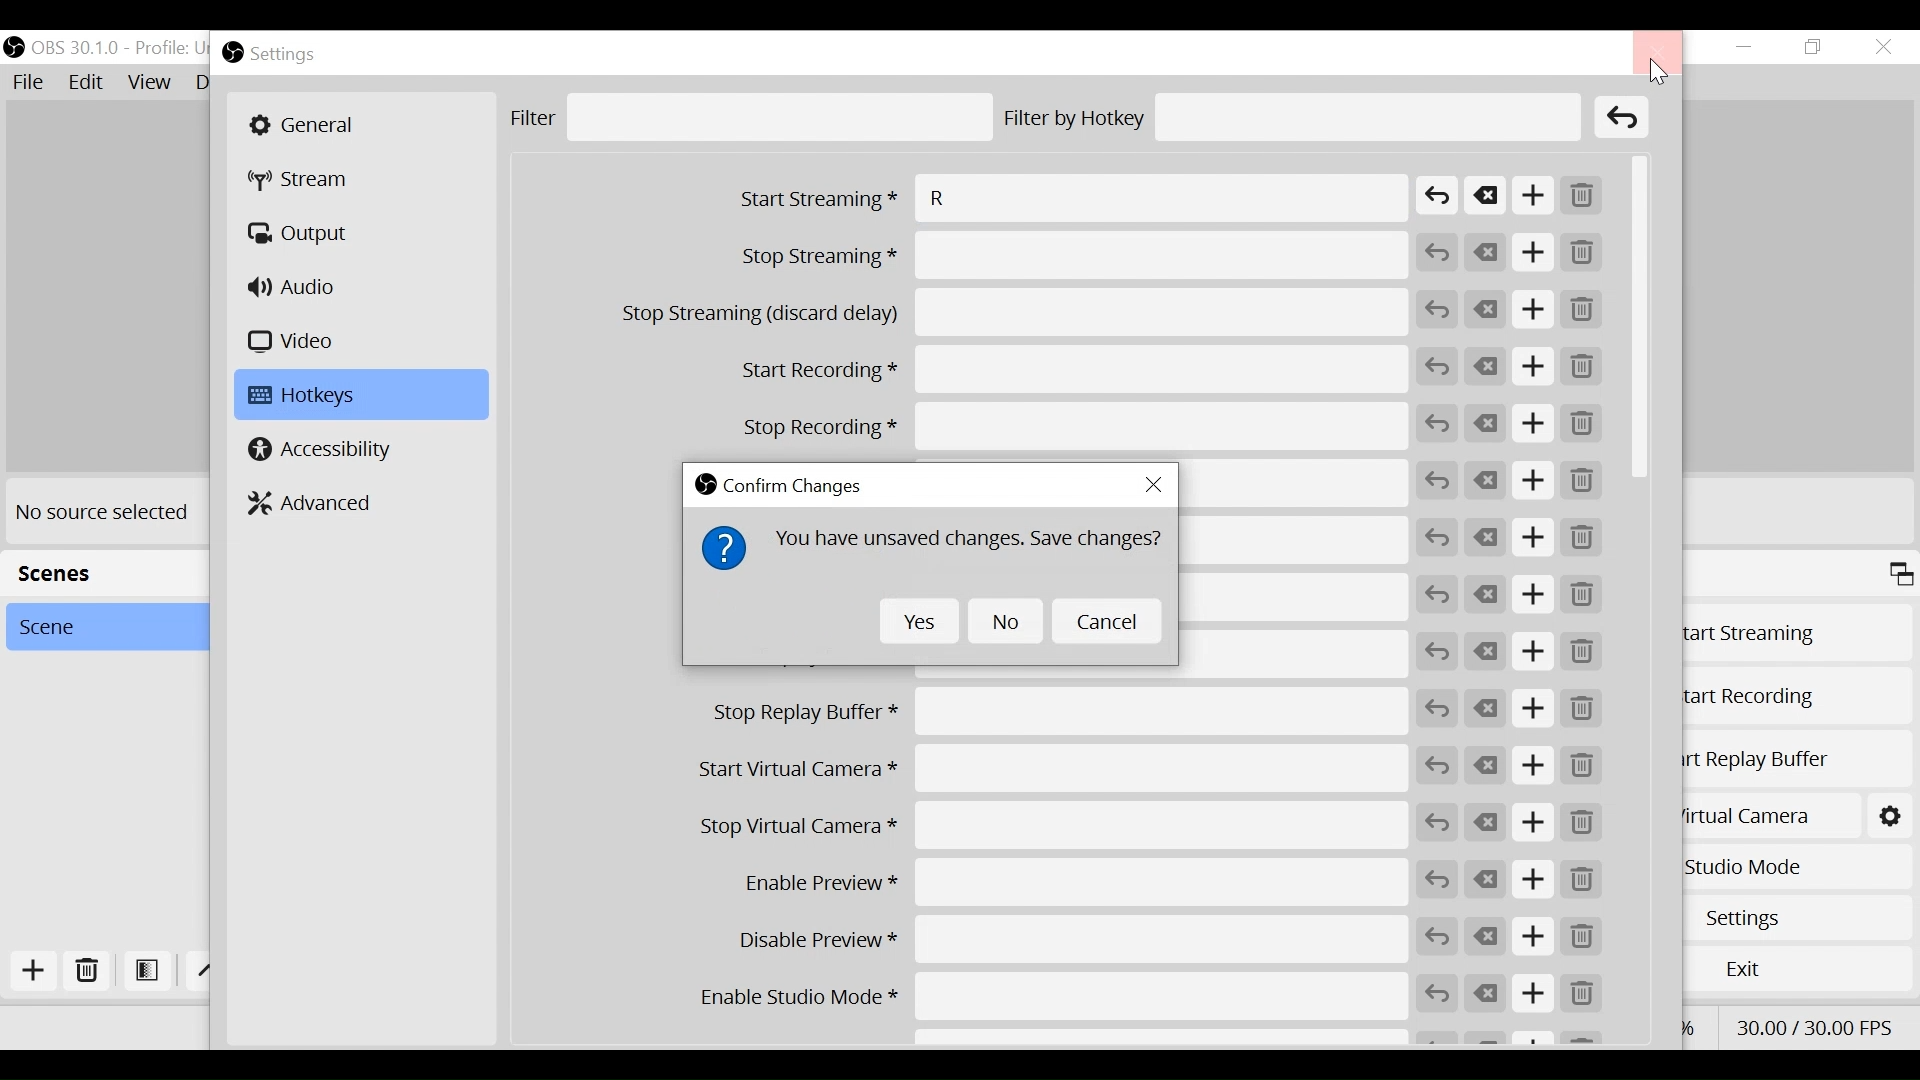 Image resolution: width=1920 pixels, height=1080 pixels. I want to click on Remove, so click(1581, 597).